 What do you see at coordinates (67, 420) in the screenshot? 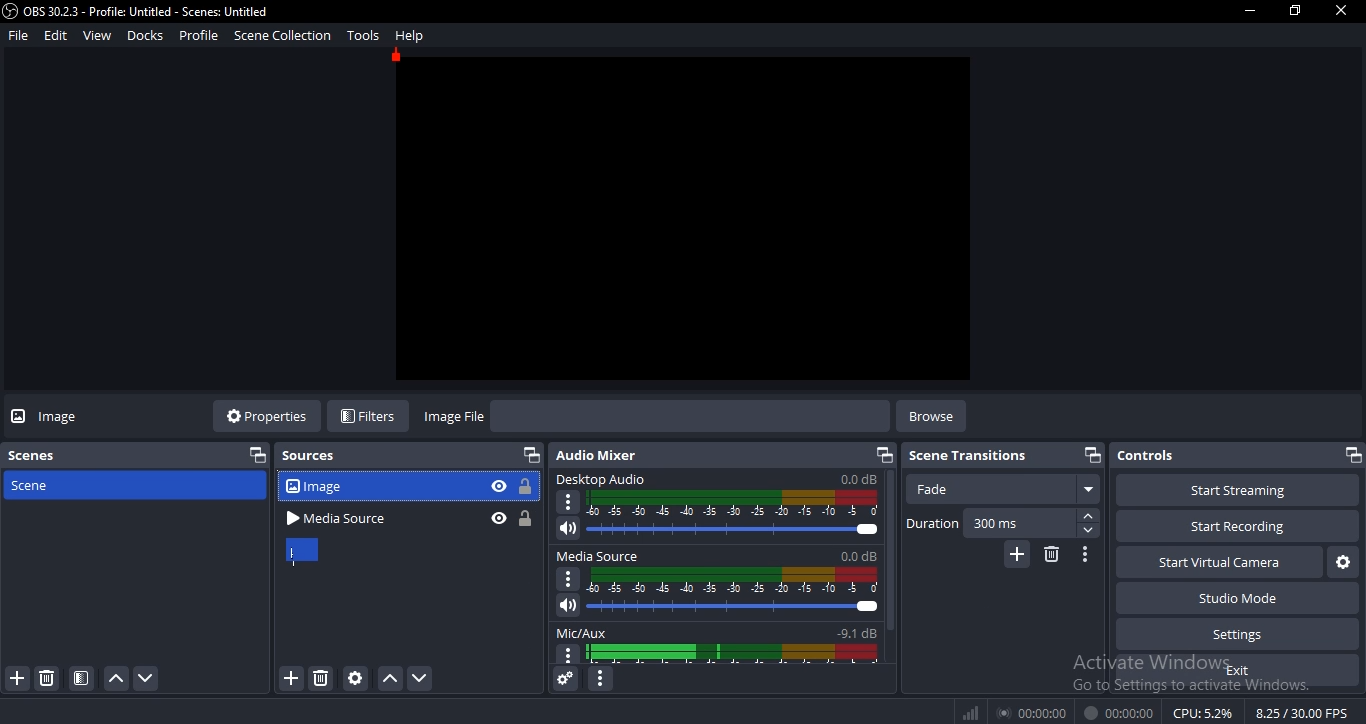
I see `image` at bounding box center [67, 420].